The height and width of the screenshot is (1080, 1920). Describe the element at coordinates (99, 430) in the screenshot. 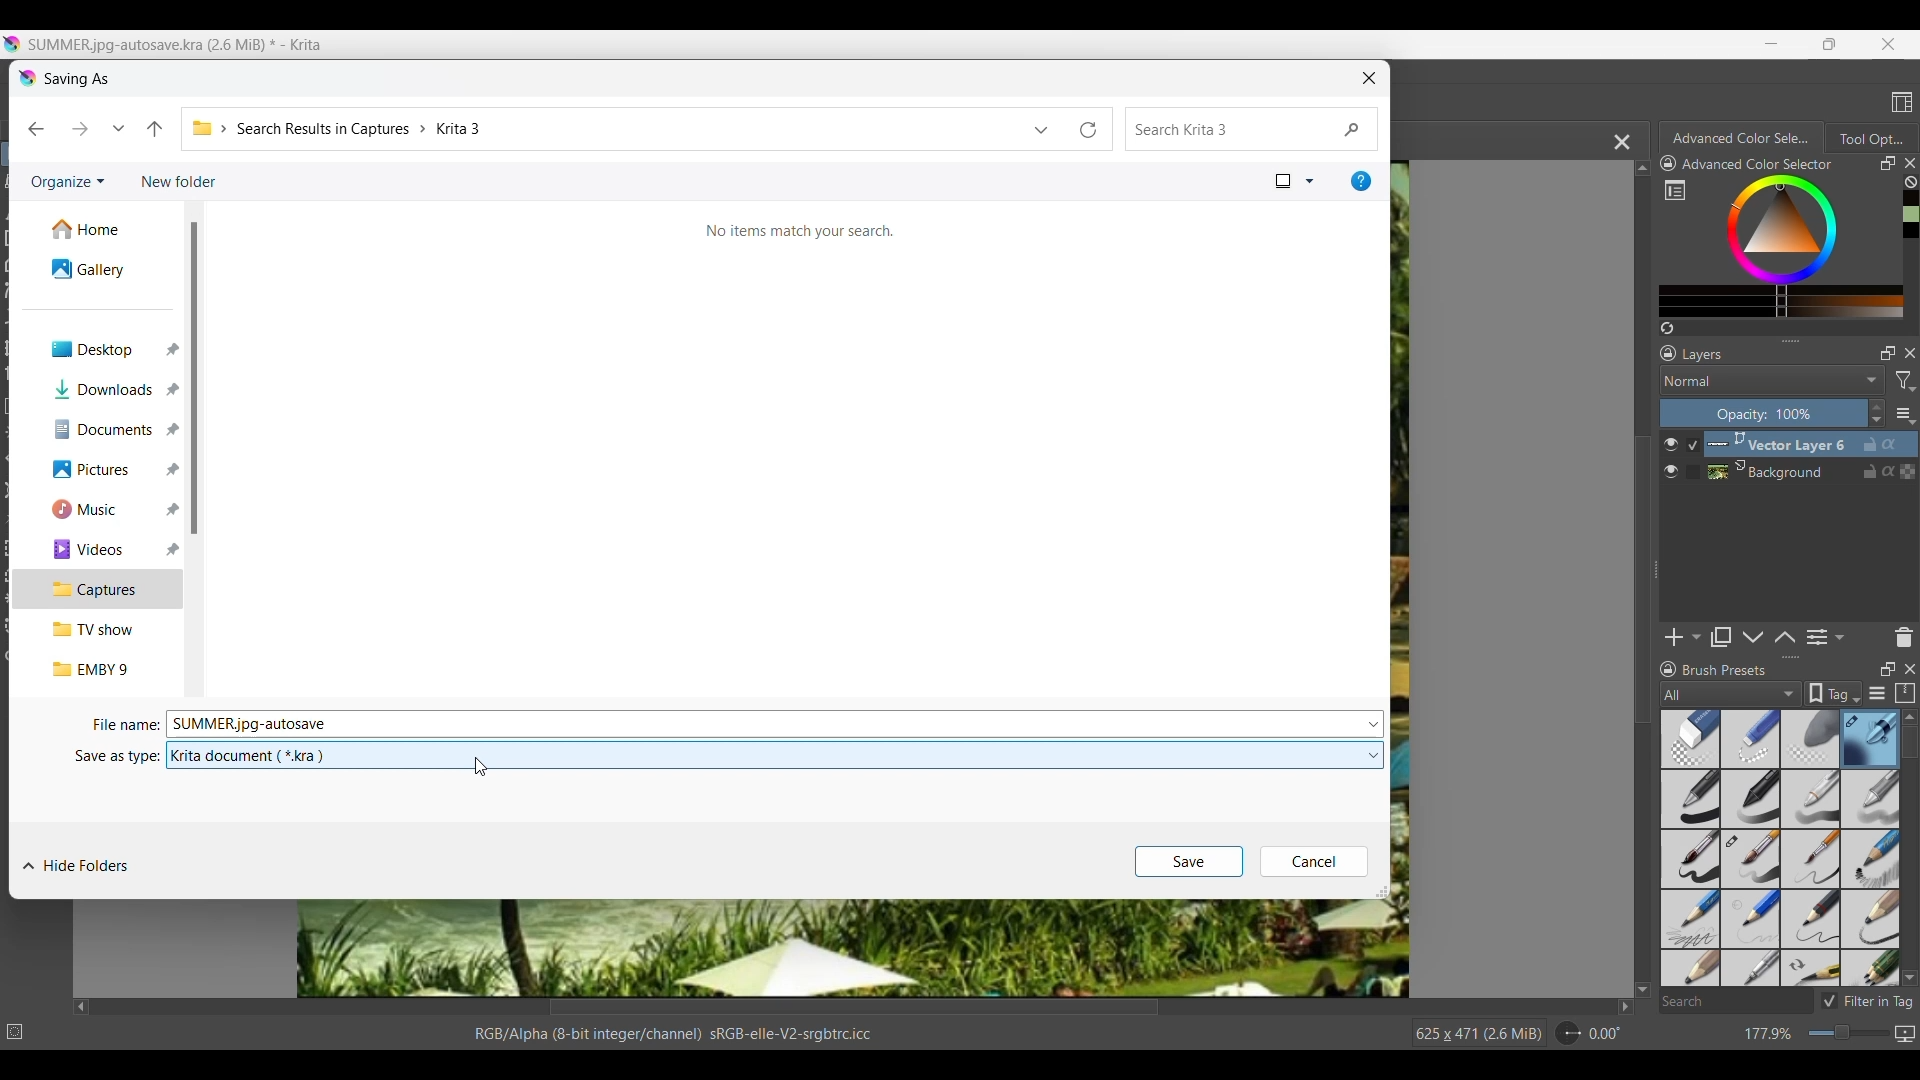

I see `Documents folder` at that location.